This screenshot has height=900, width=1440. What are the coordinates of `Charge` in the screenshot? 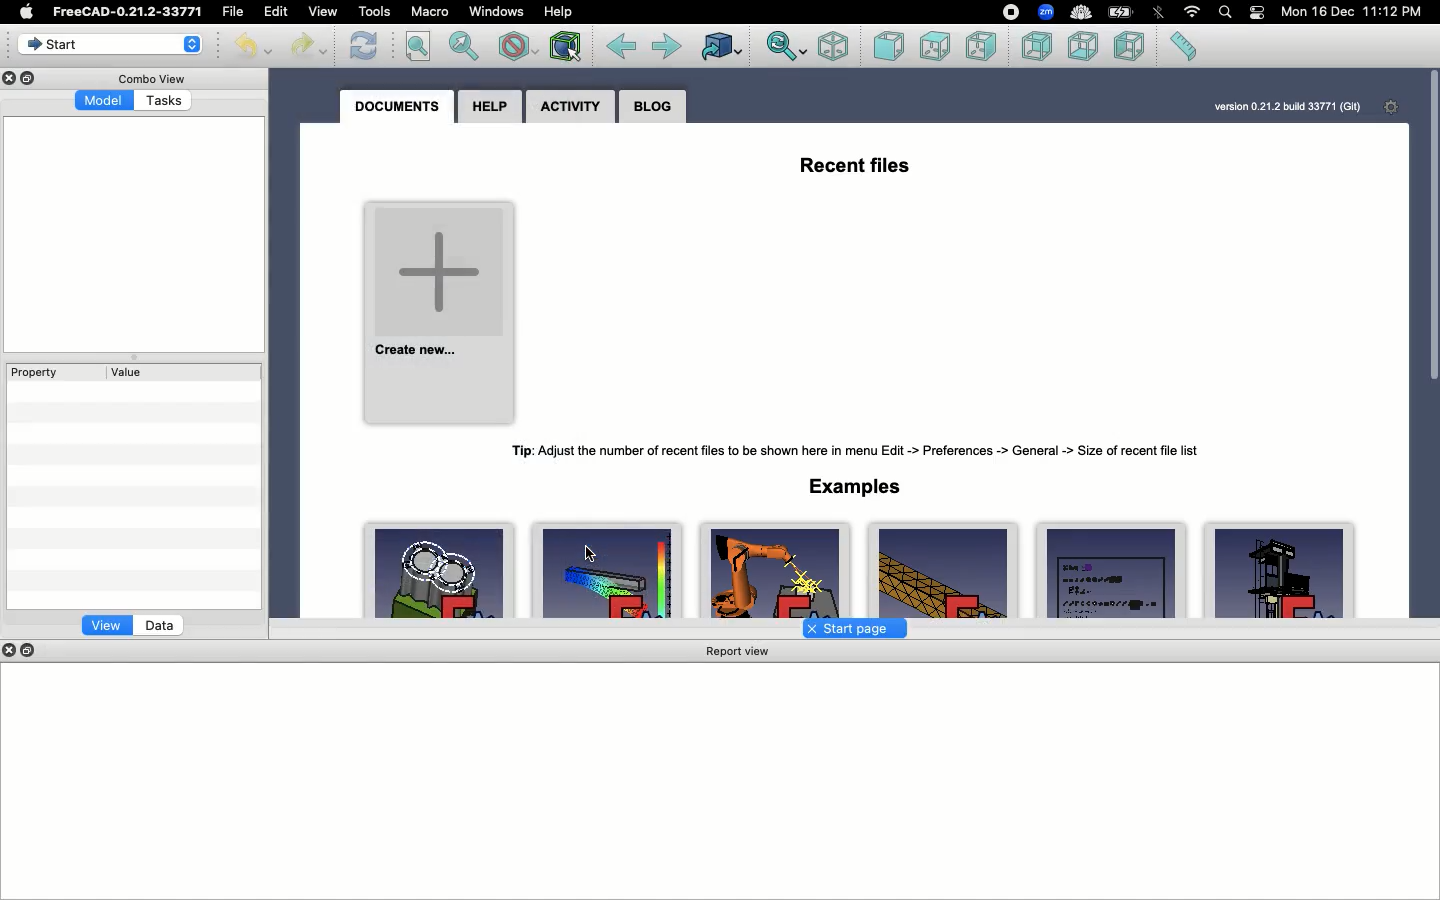 It's located at (1123, 12).